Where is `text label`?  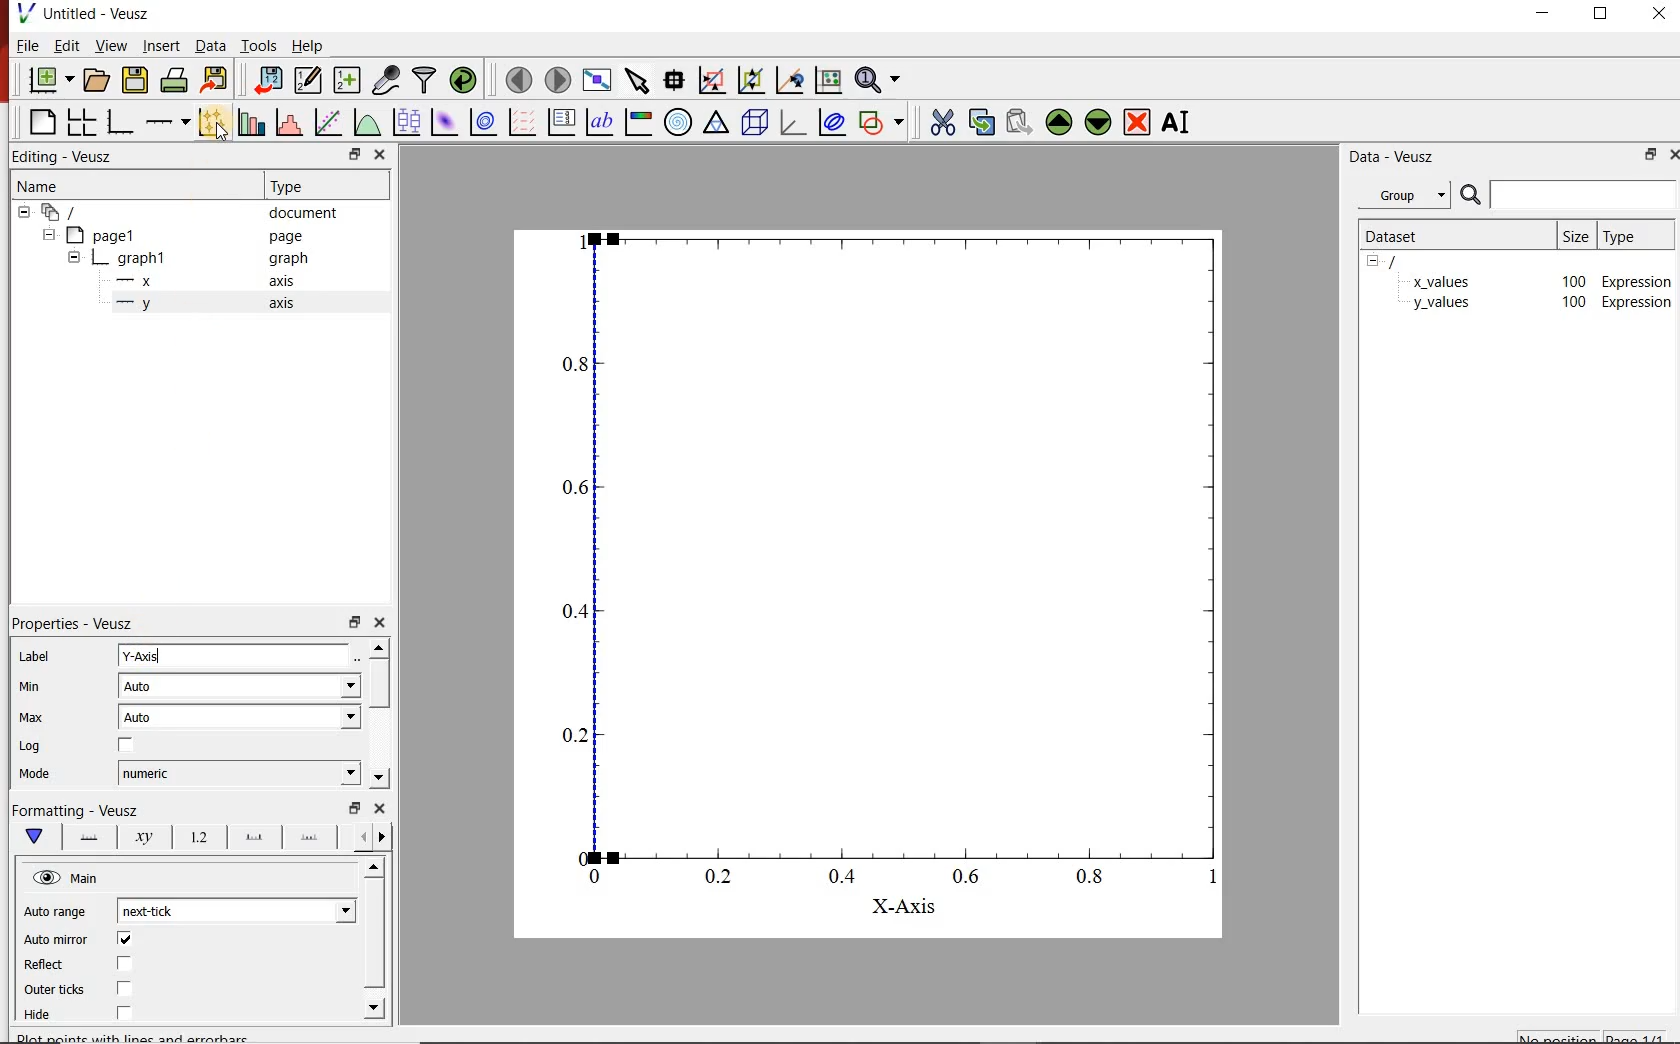 text label is located at coordinates (597, 122).